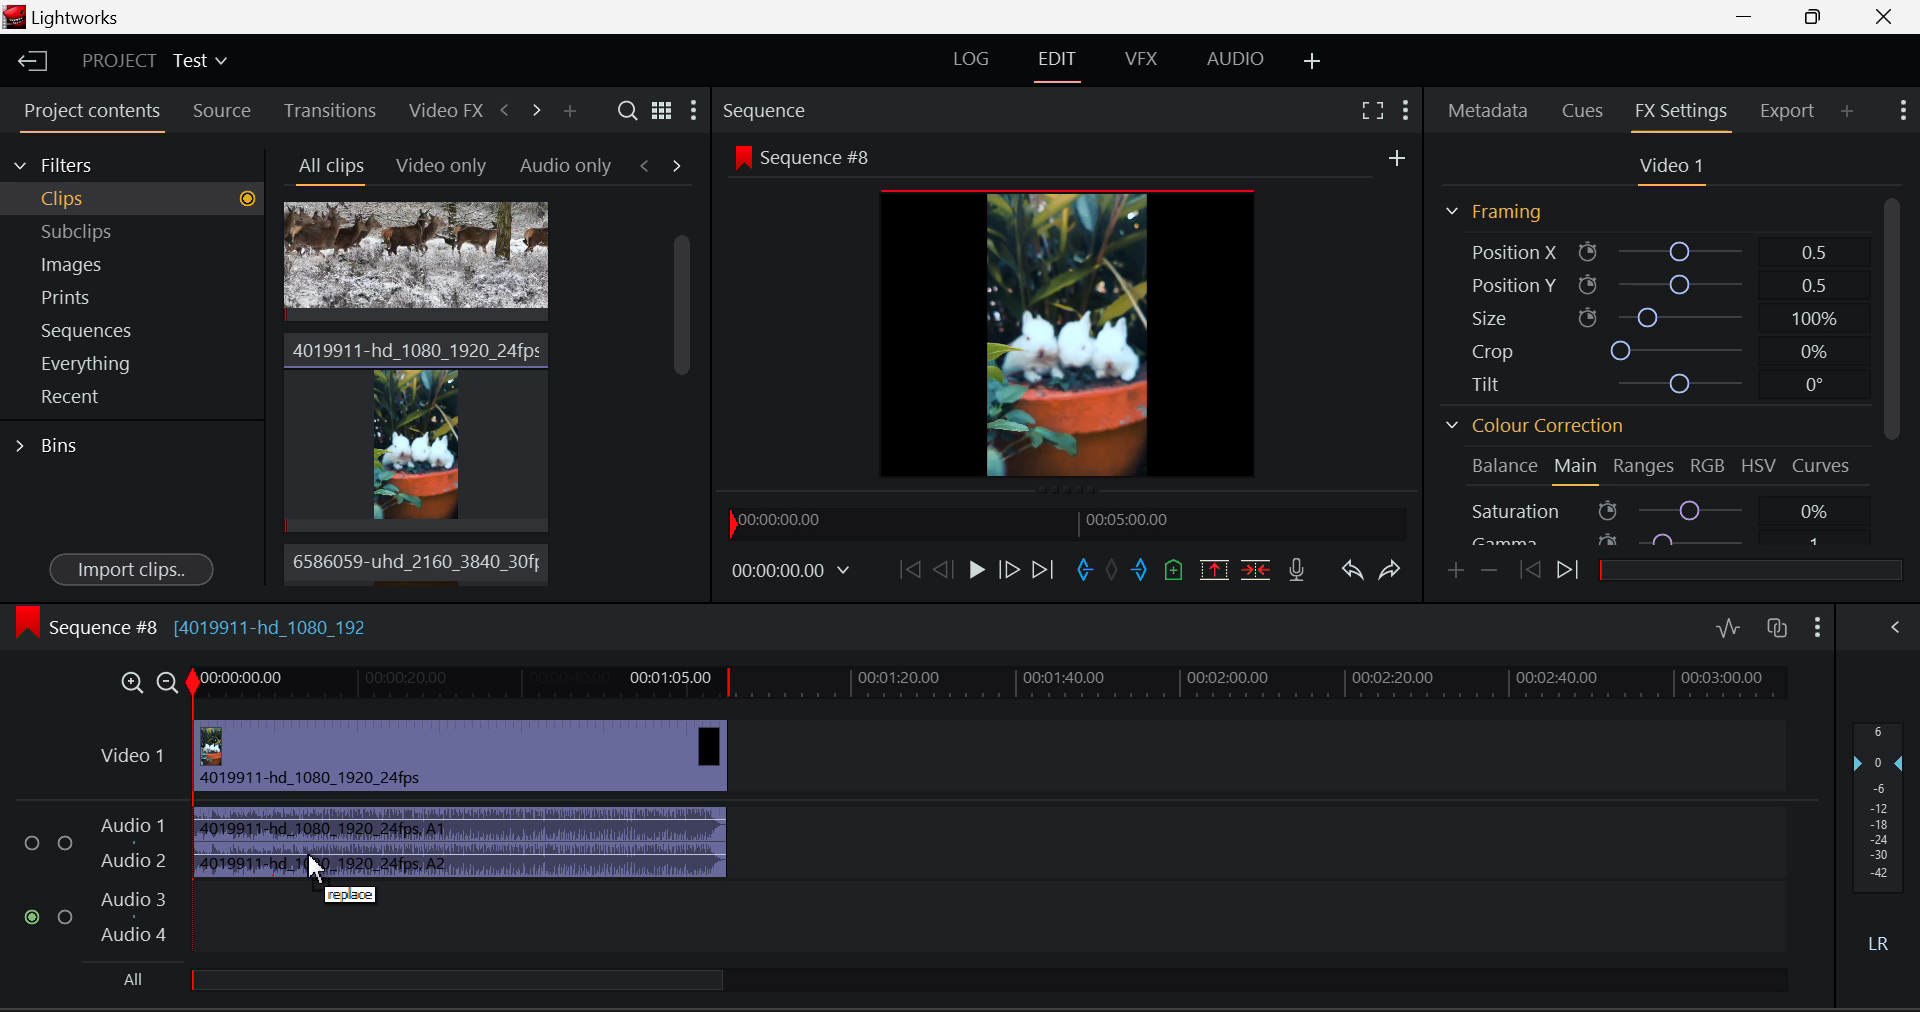 This screenshot has height=1012, width=1920. What do you see at coordinates (808, 109) in the screenshot?
I see `Sequence Preview Section` at bounding box center [808, 109].